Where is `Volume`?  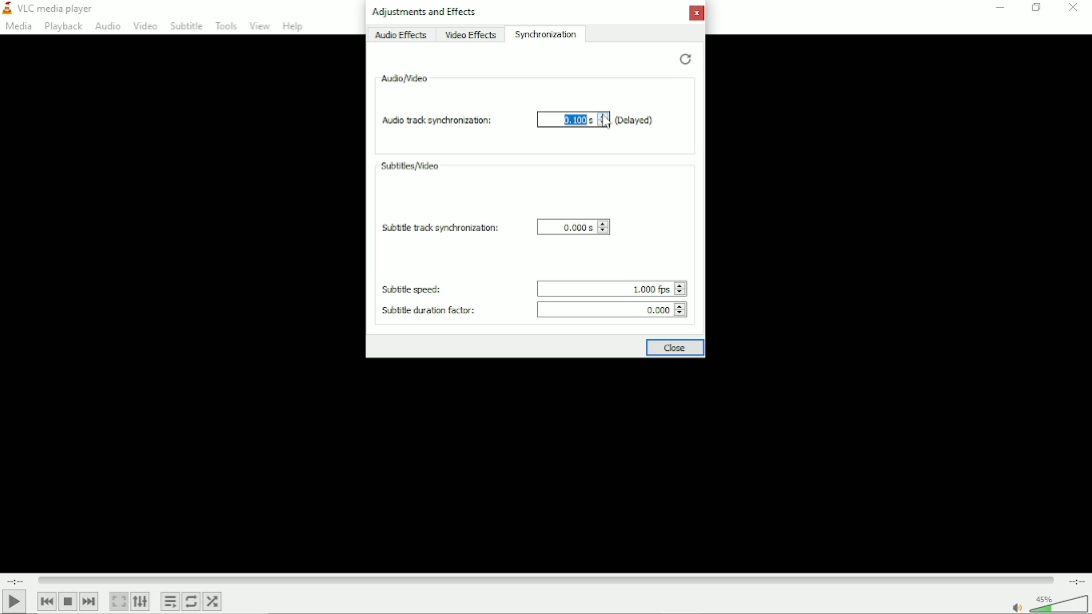 Volume is located at coordinates (1047, 603).